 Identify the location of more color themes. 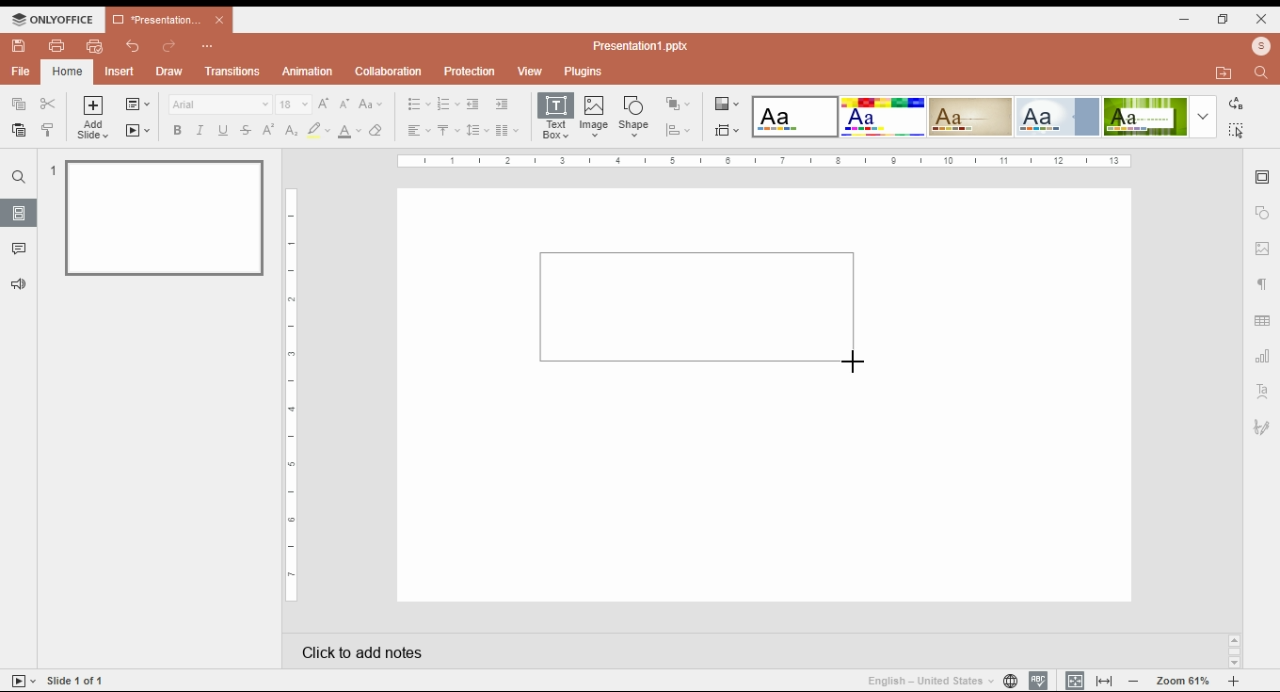
(1203, 116).